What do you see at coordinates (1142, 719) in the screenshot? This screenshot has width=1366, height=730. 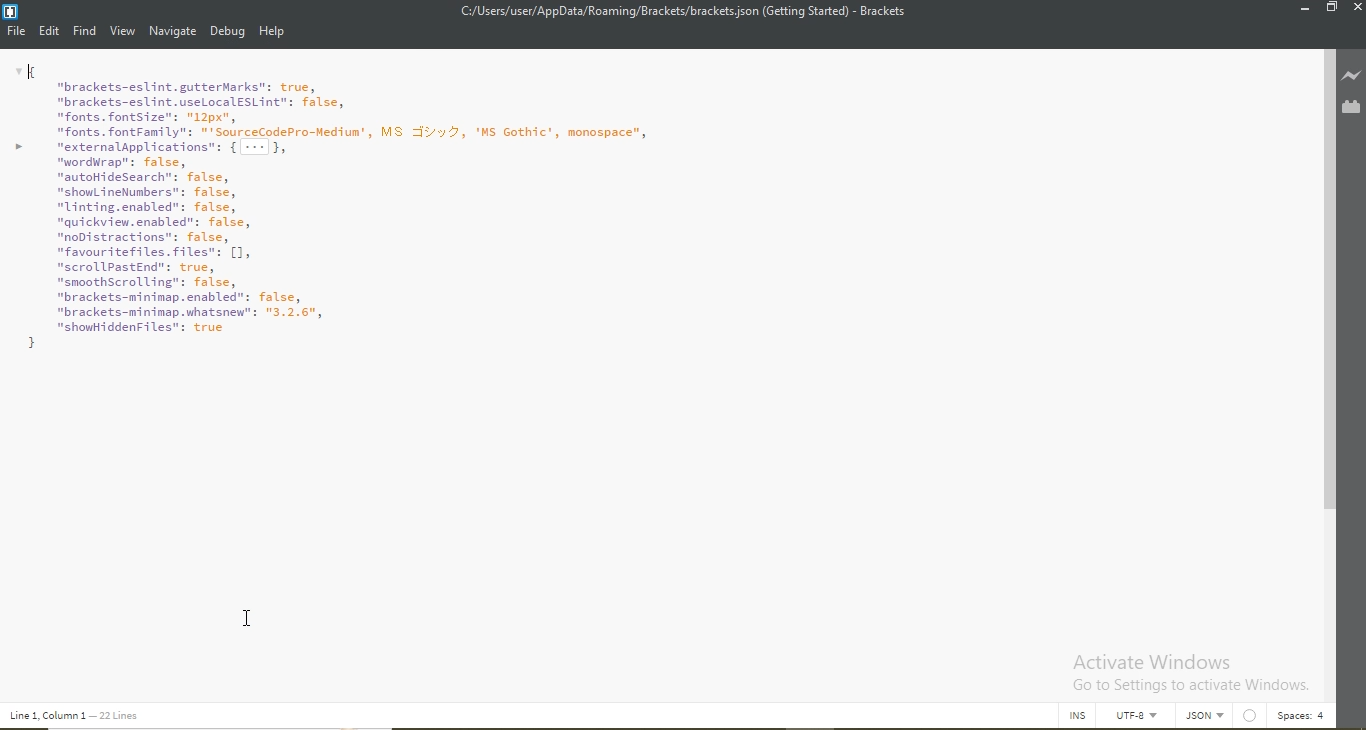 I see ` UTF-8` at bounding box center [1142, 719].